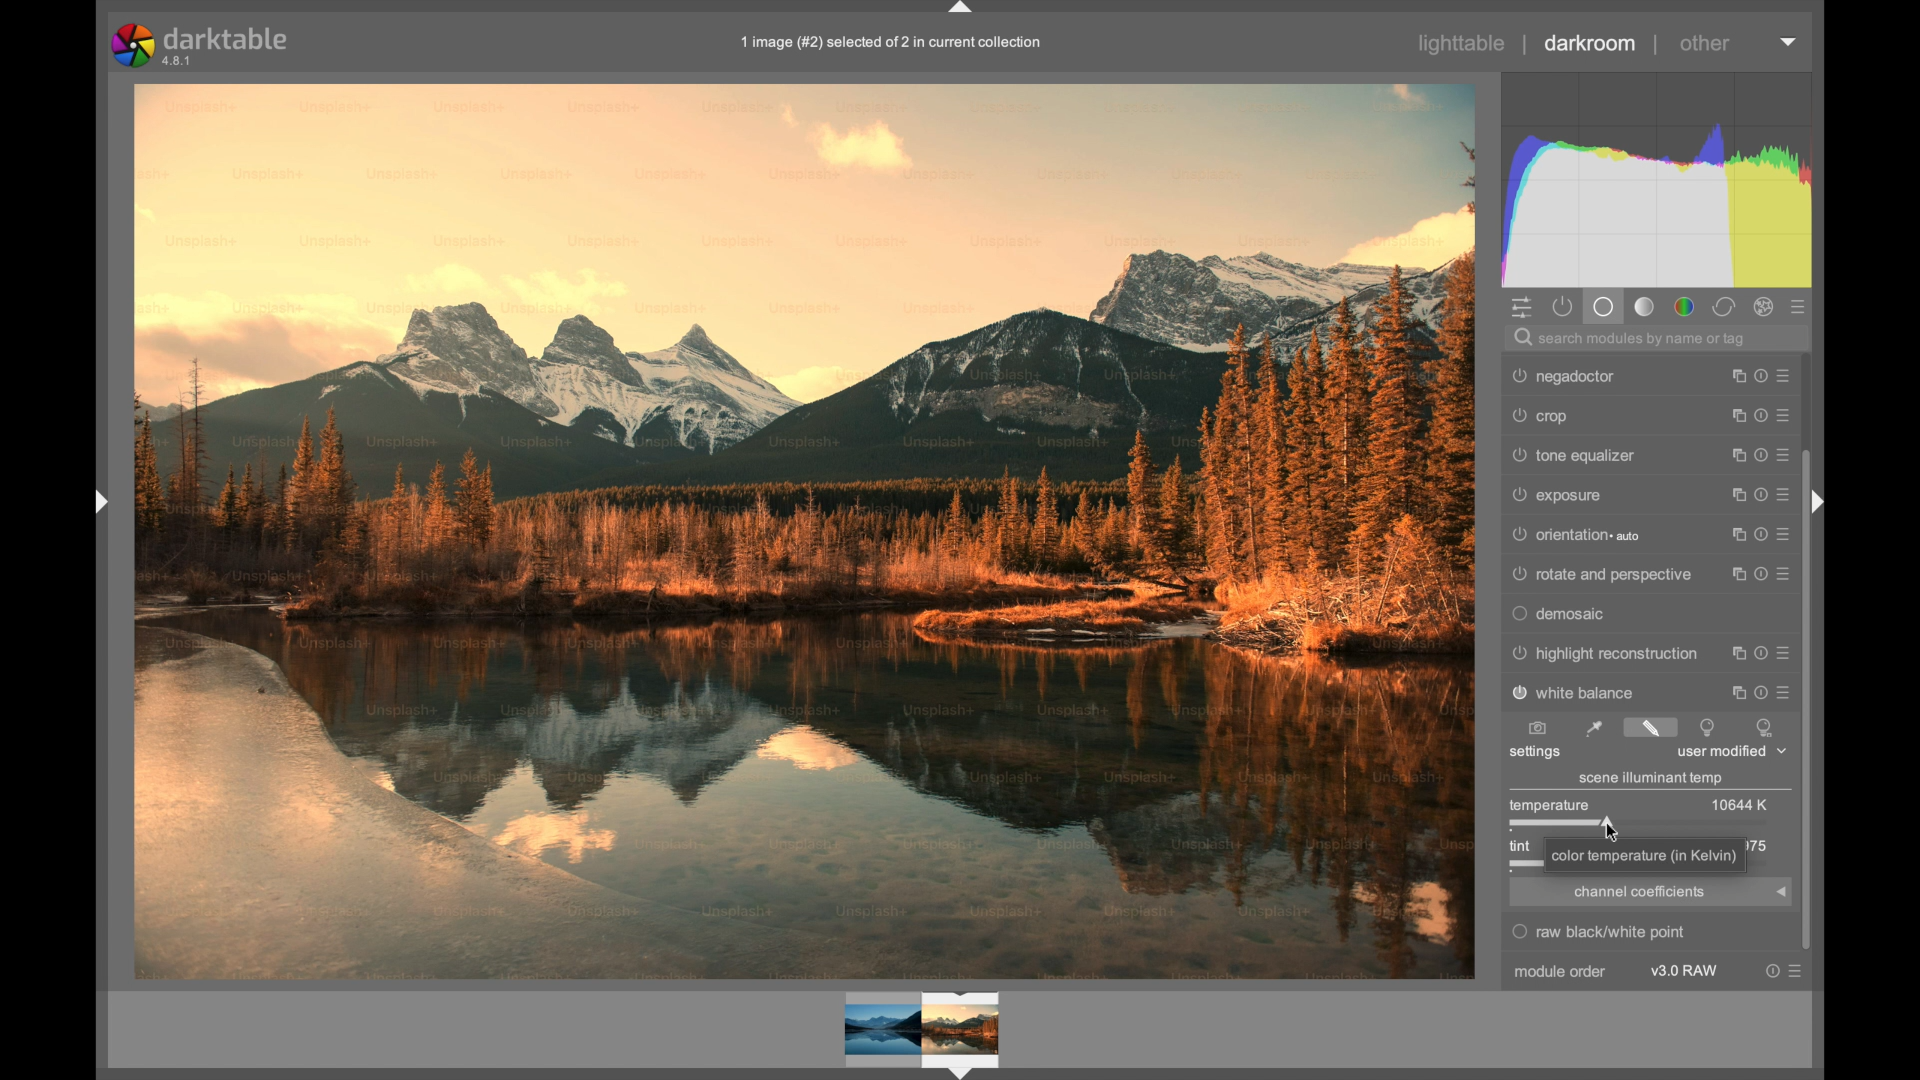 The image size is (1920, 1080). Describe the element at coordinates (1518, 846) in the screenshot. I see `tint` at that location.